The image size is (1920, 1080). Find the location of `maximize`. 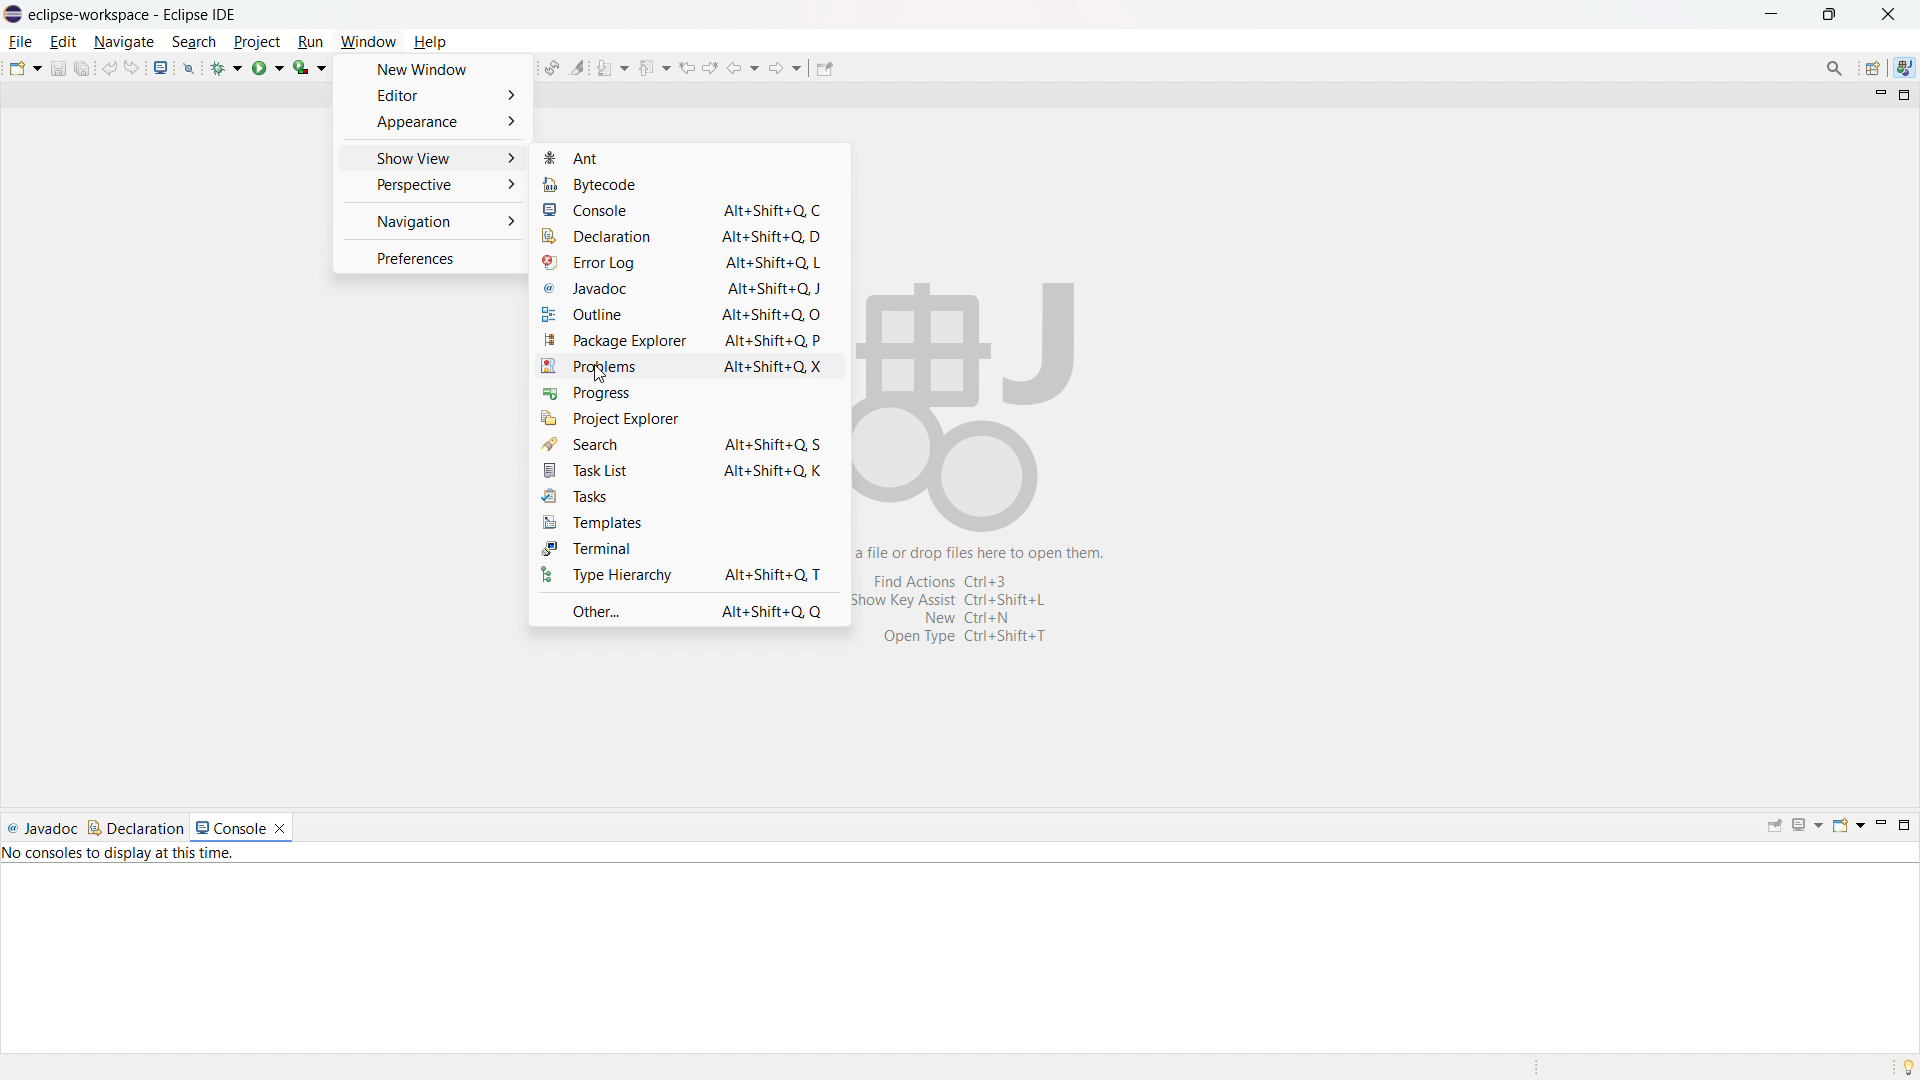

maximize is located at coordinates (1905, 825).